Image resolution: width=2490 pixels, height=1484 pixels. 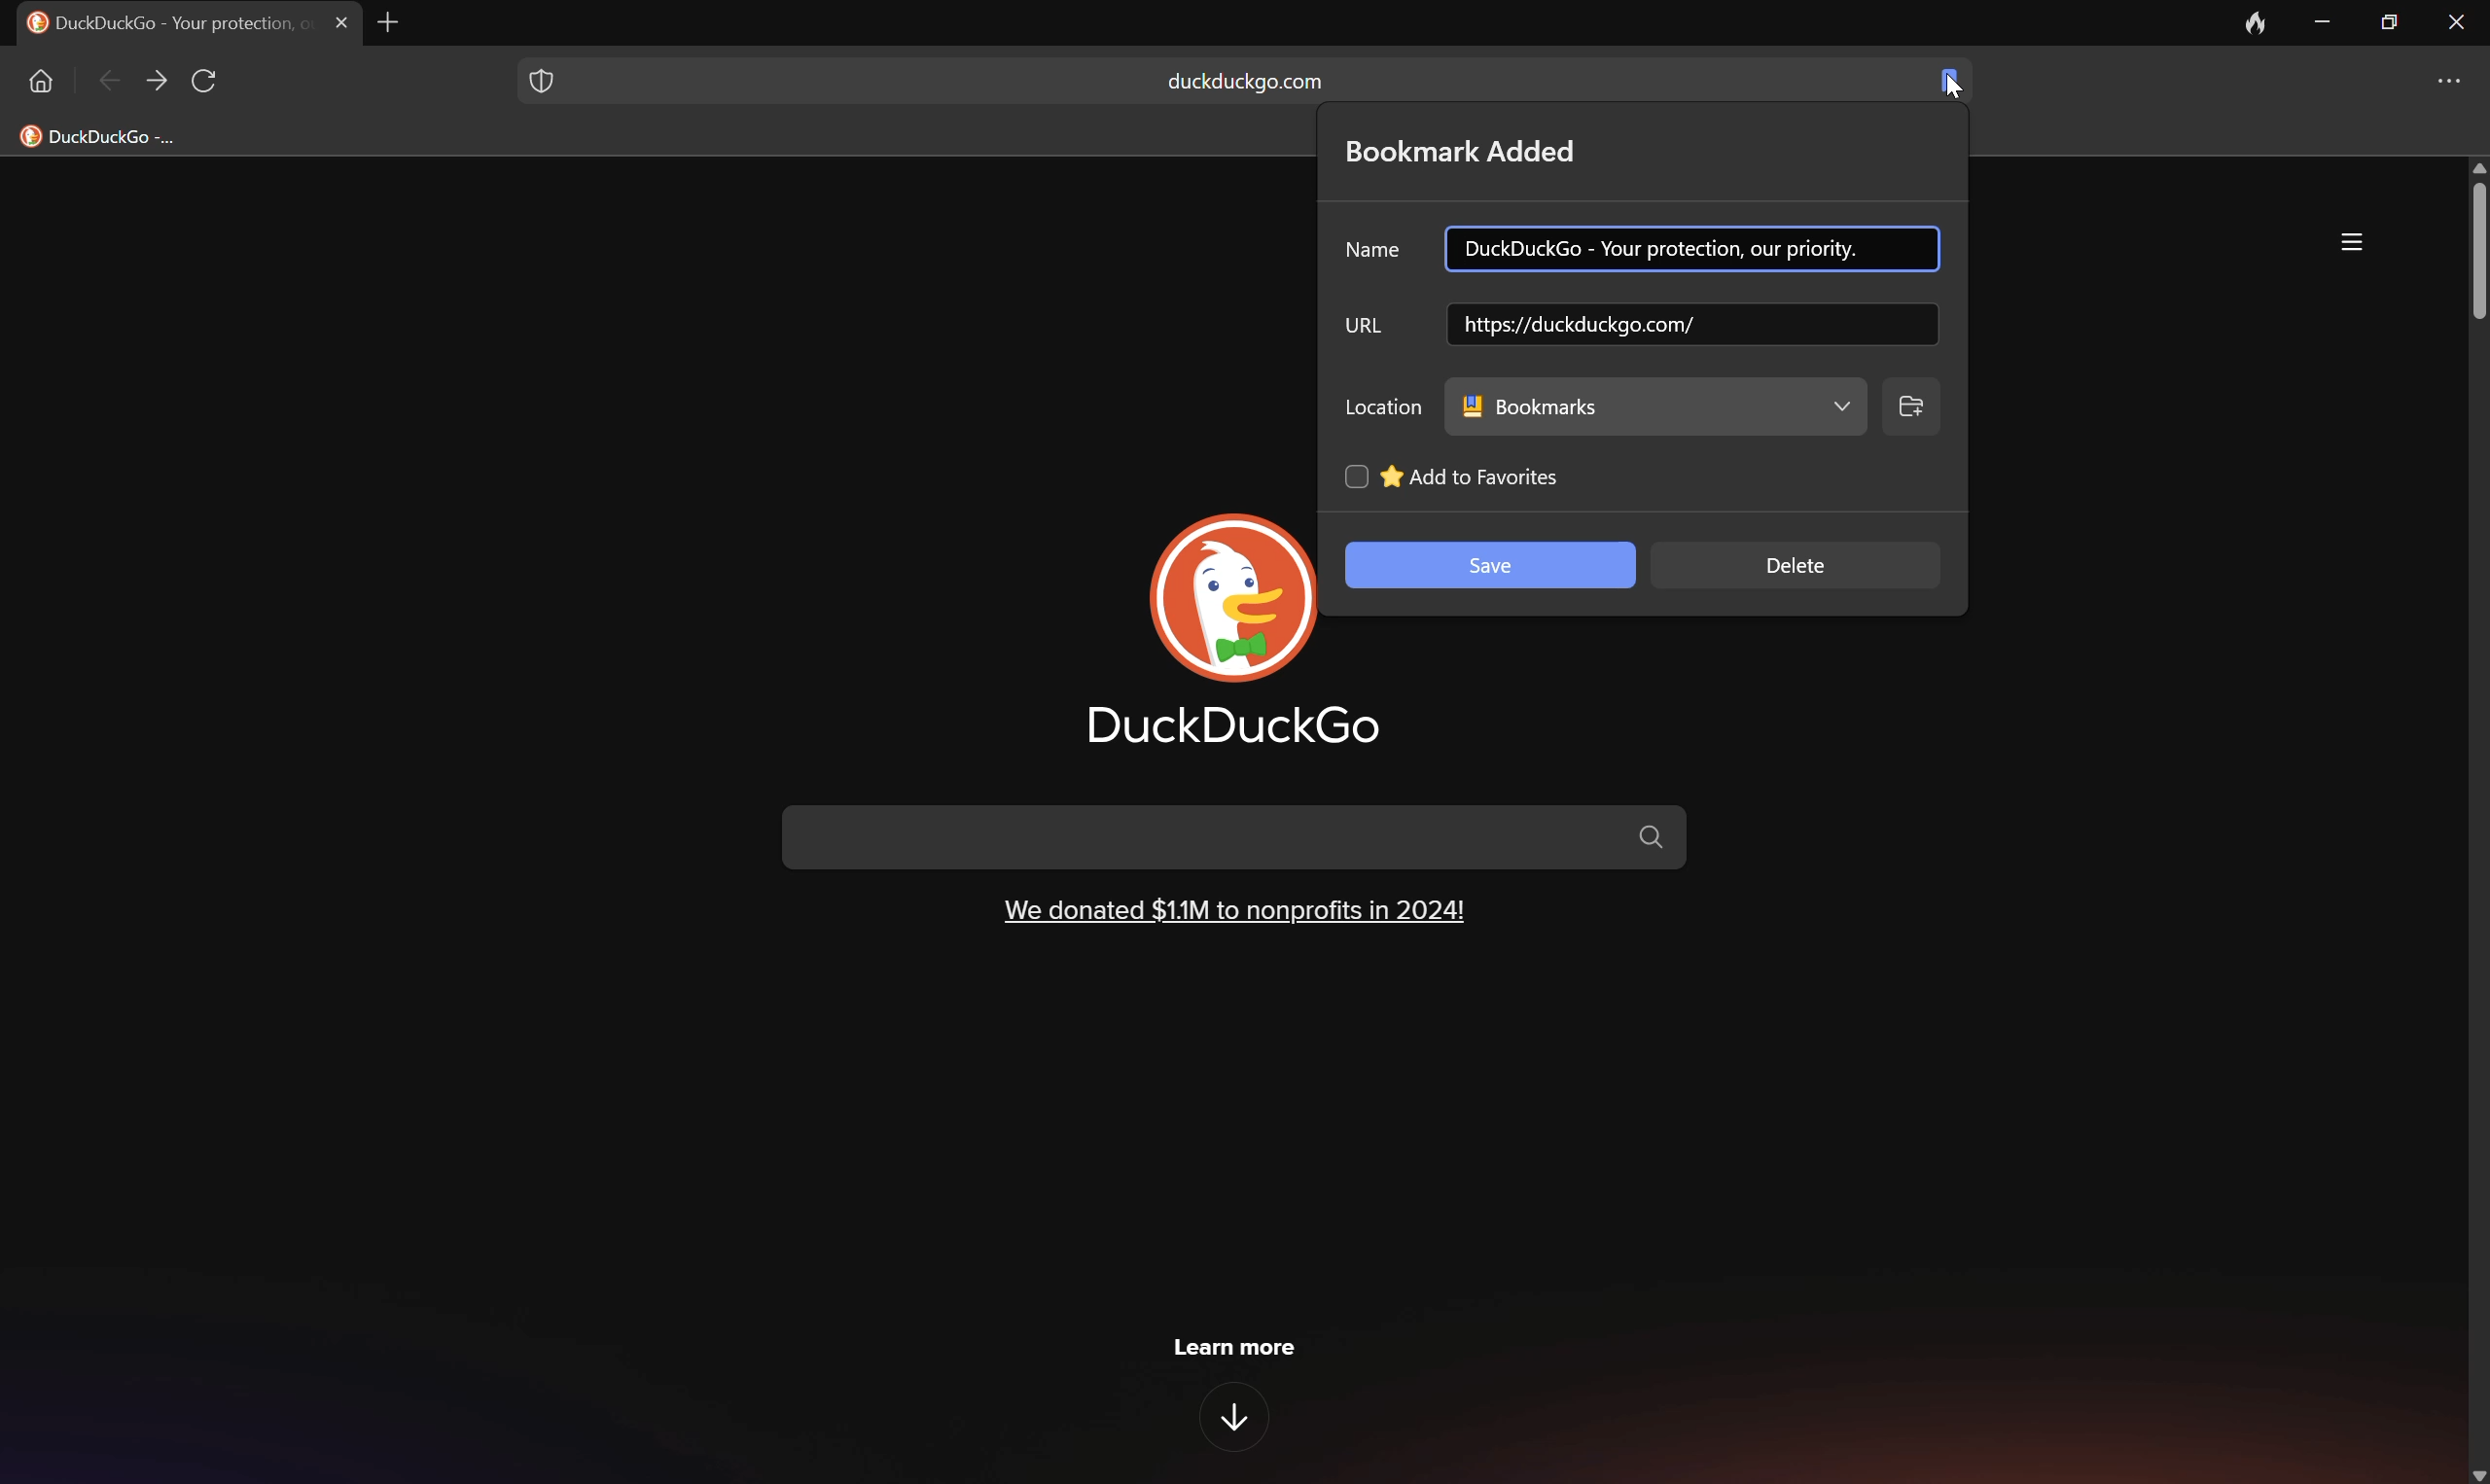 What do you see at coordinates (1239, 1419) in the screenshot?
I see `Go down` at bounding box center [1239, 1419].